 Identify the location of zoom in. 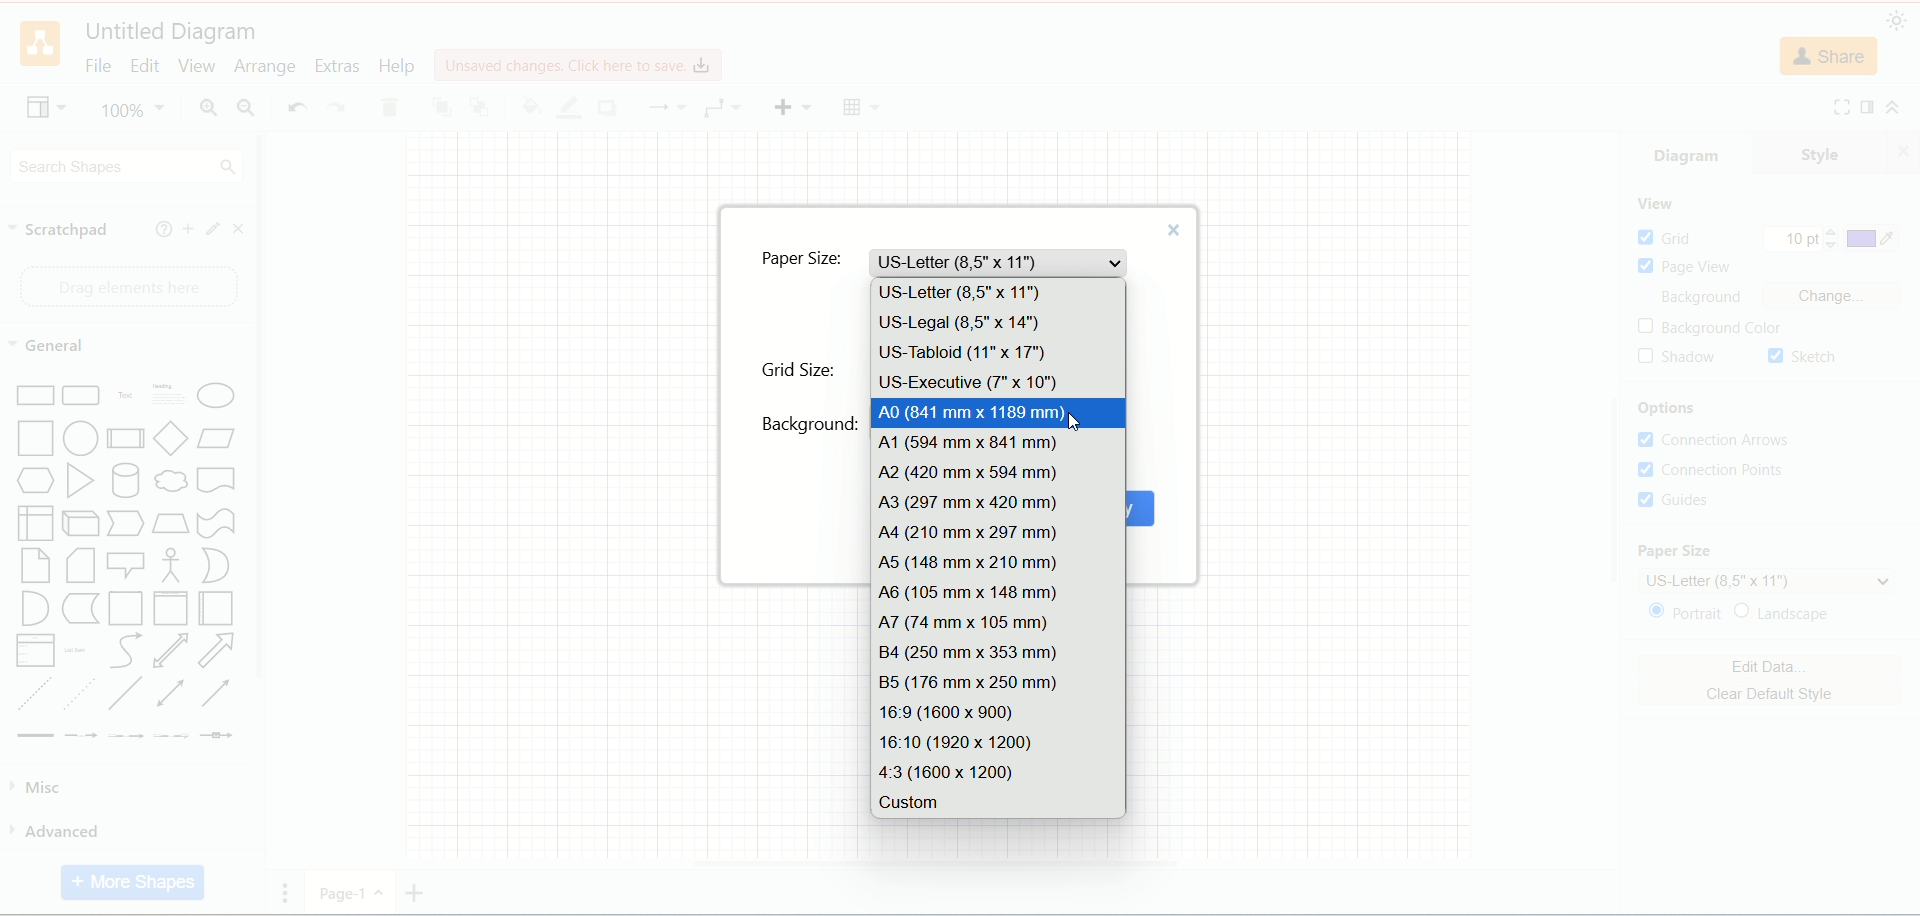
(205, 109).